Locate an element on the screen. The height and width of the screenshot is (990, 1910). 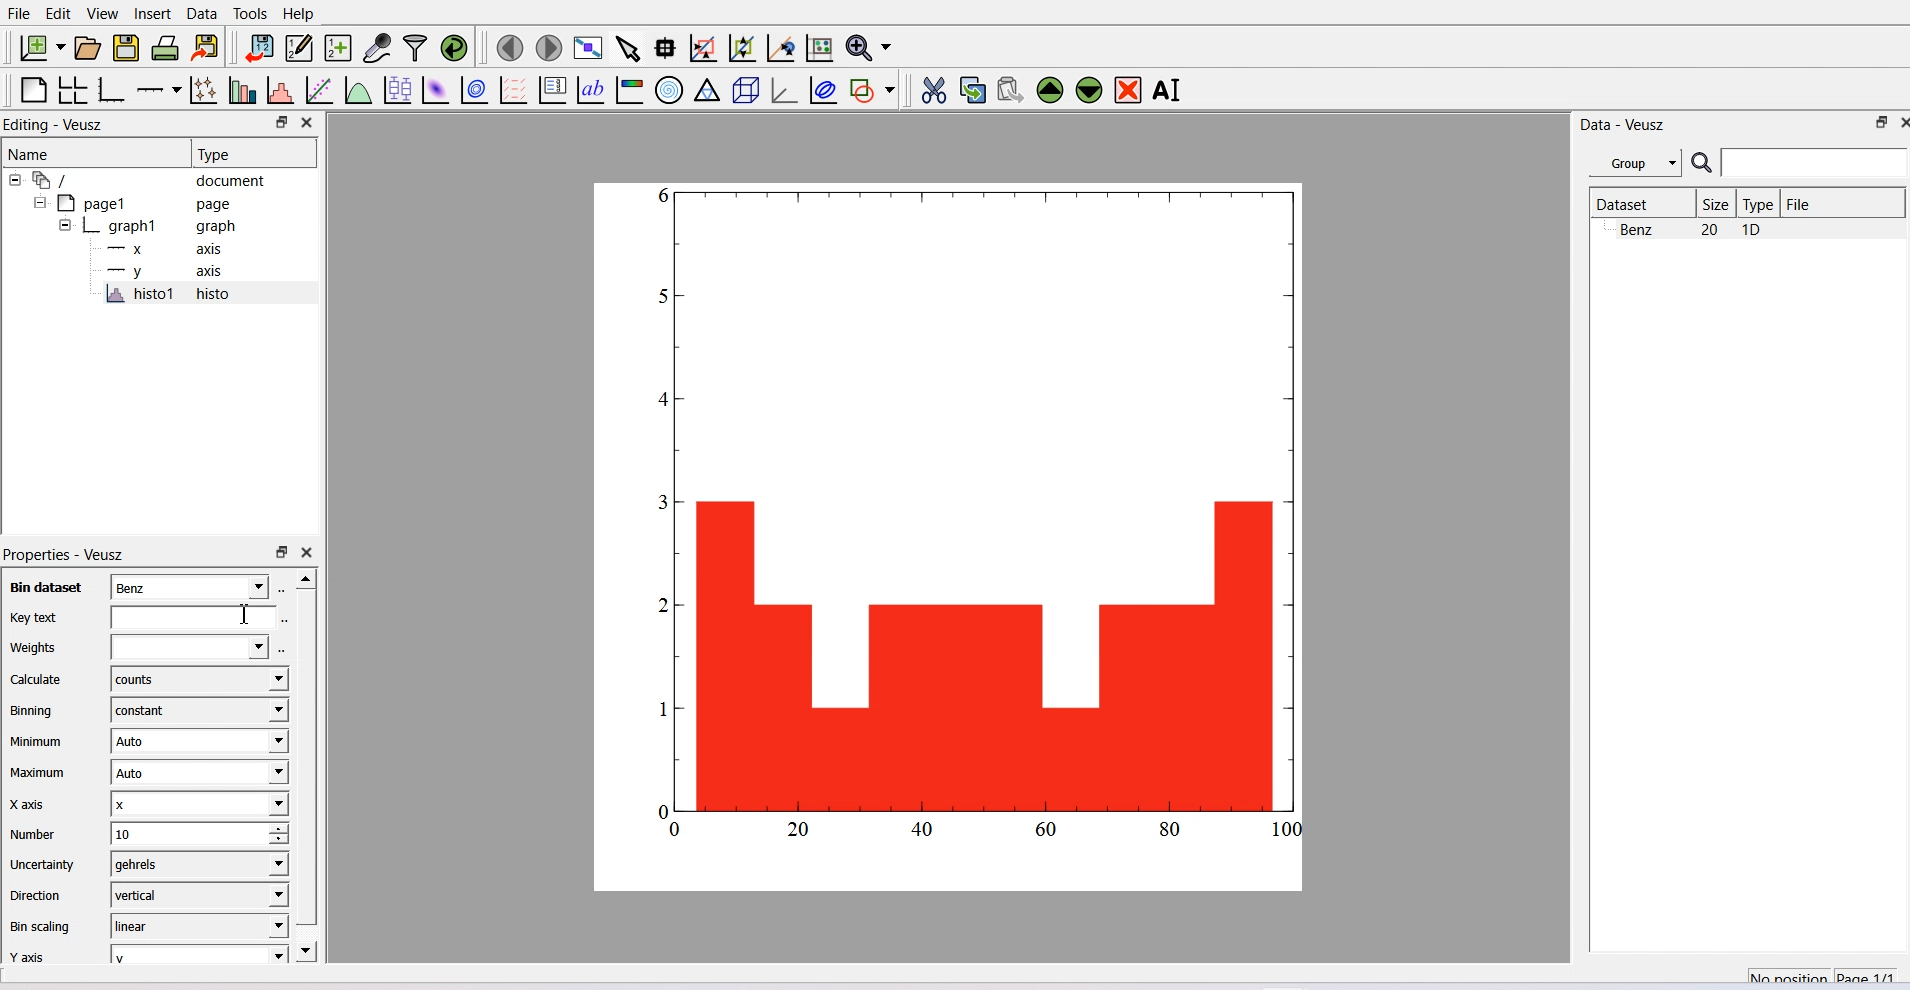
View plot full screen is located at coordinates (590, 49).